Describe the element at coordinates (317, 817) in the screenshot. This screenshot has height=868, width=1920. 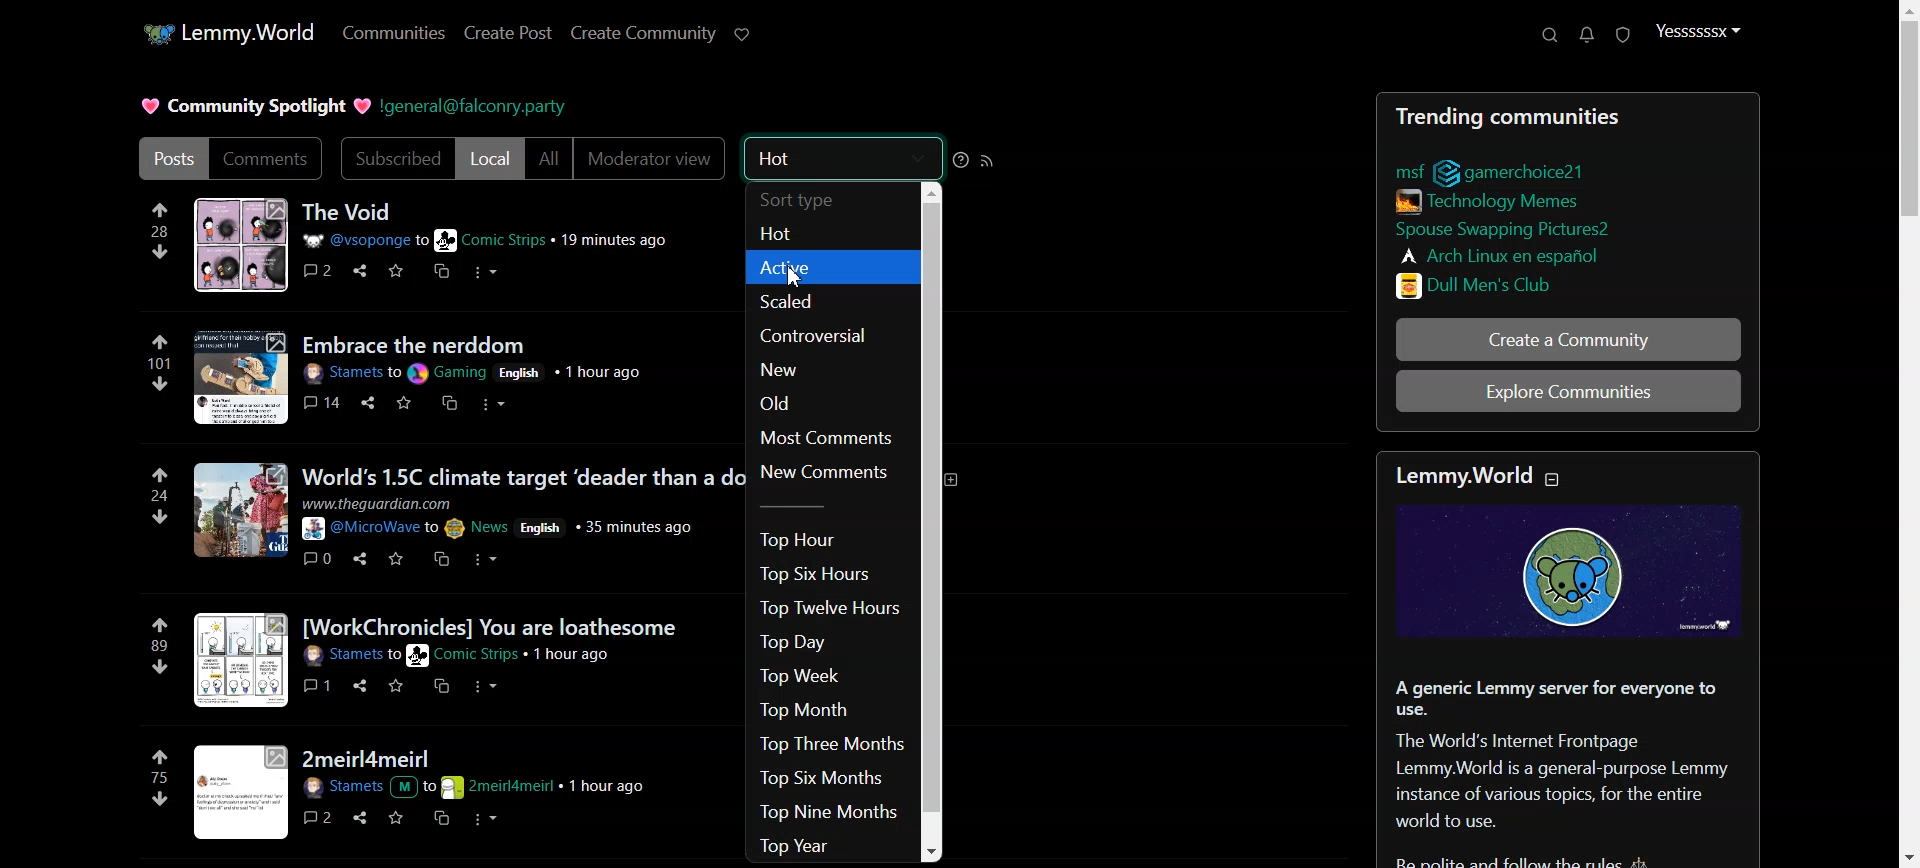
I see `` at that location.